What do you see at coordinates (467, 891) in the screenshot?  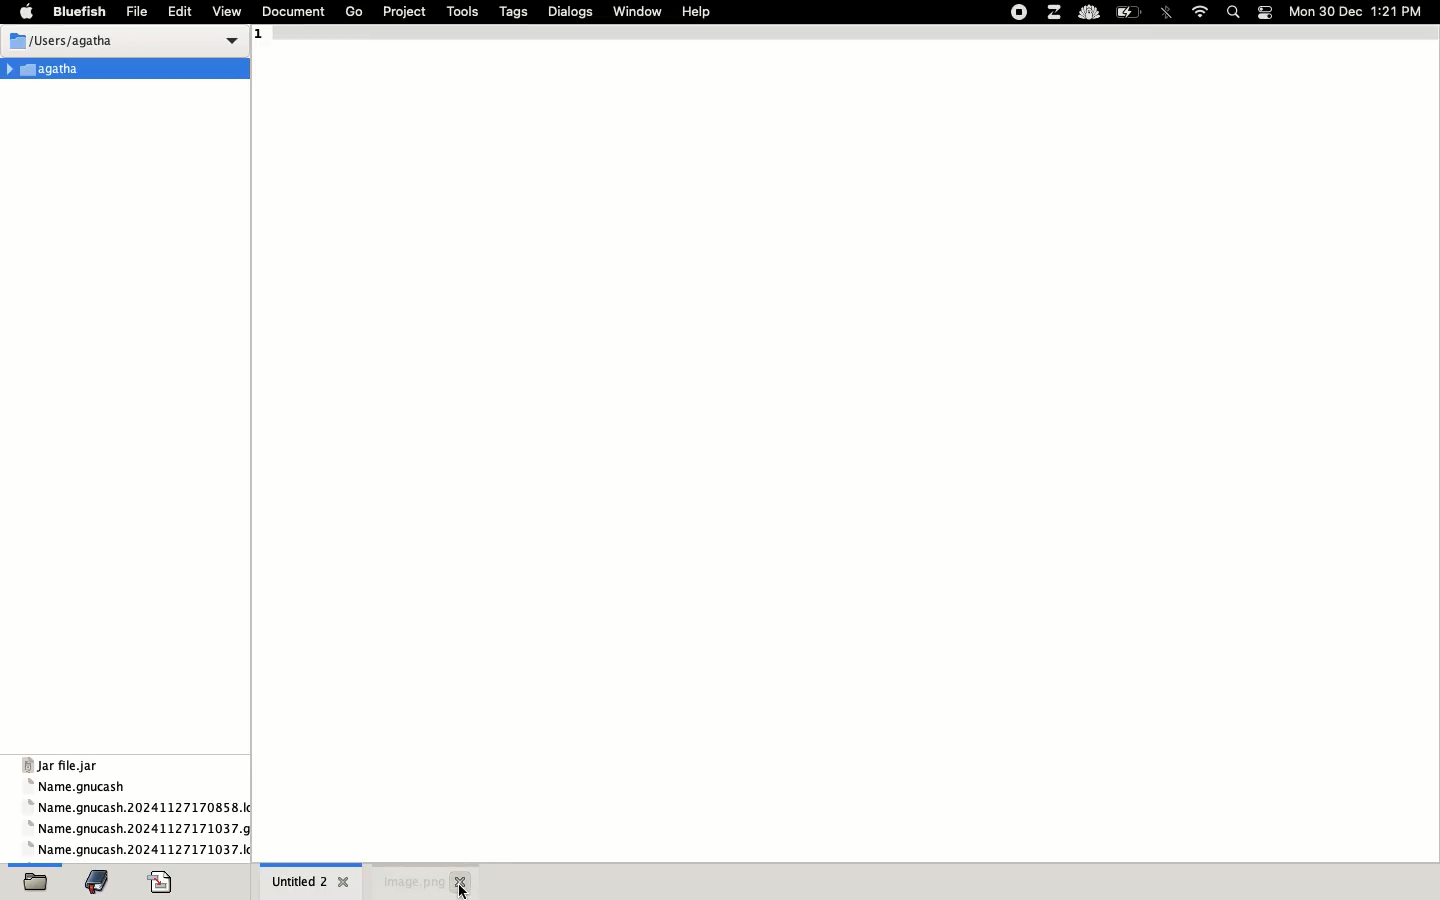 I see `cursor` at bounding box center [467, 891].